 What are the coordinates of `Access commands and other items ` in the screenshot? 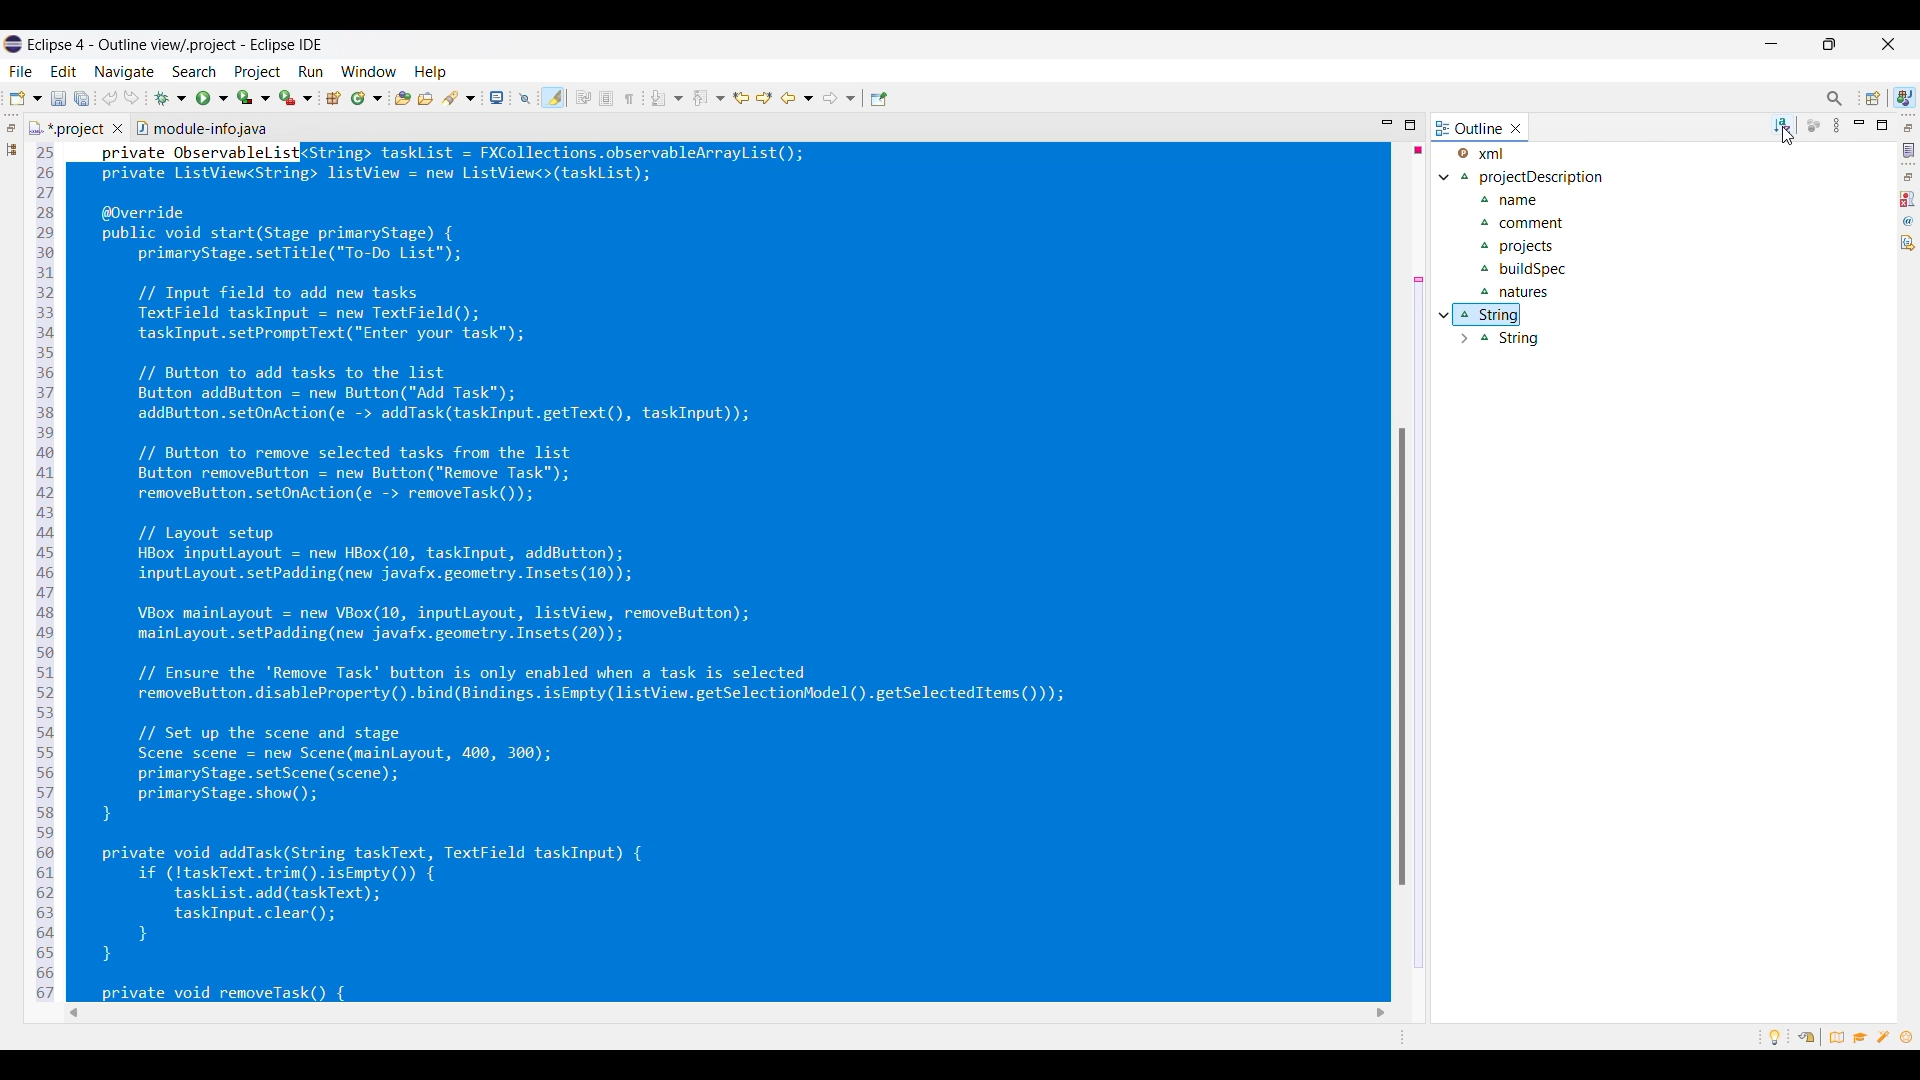 It's located at (1835, 99).